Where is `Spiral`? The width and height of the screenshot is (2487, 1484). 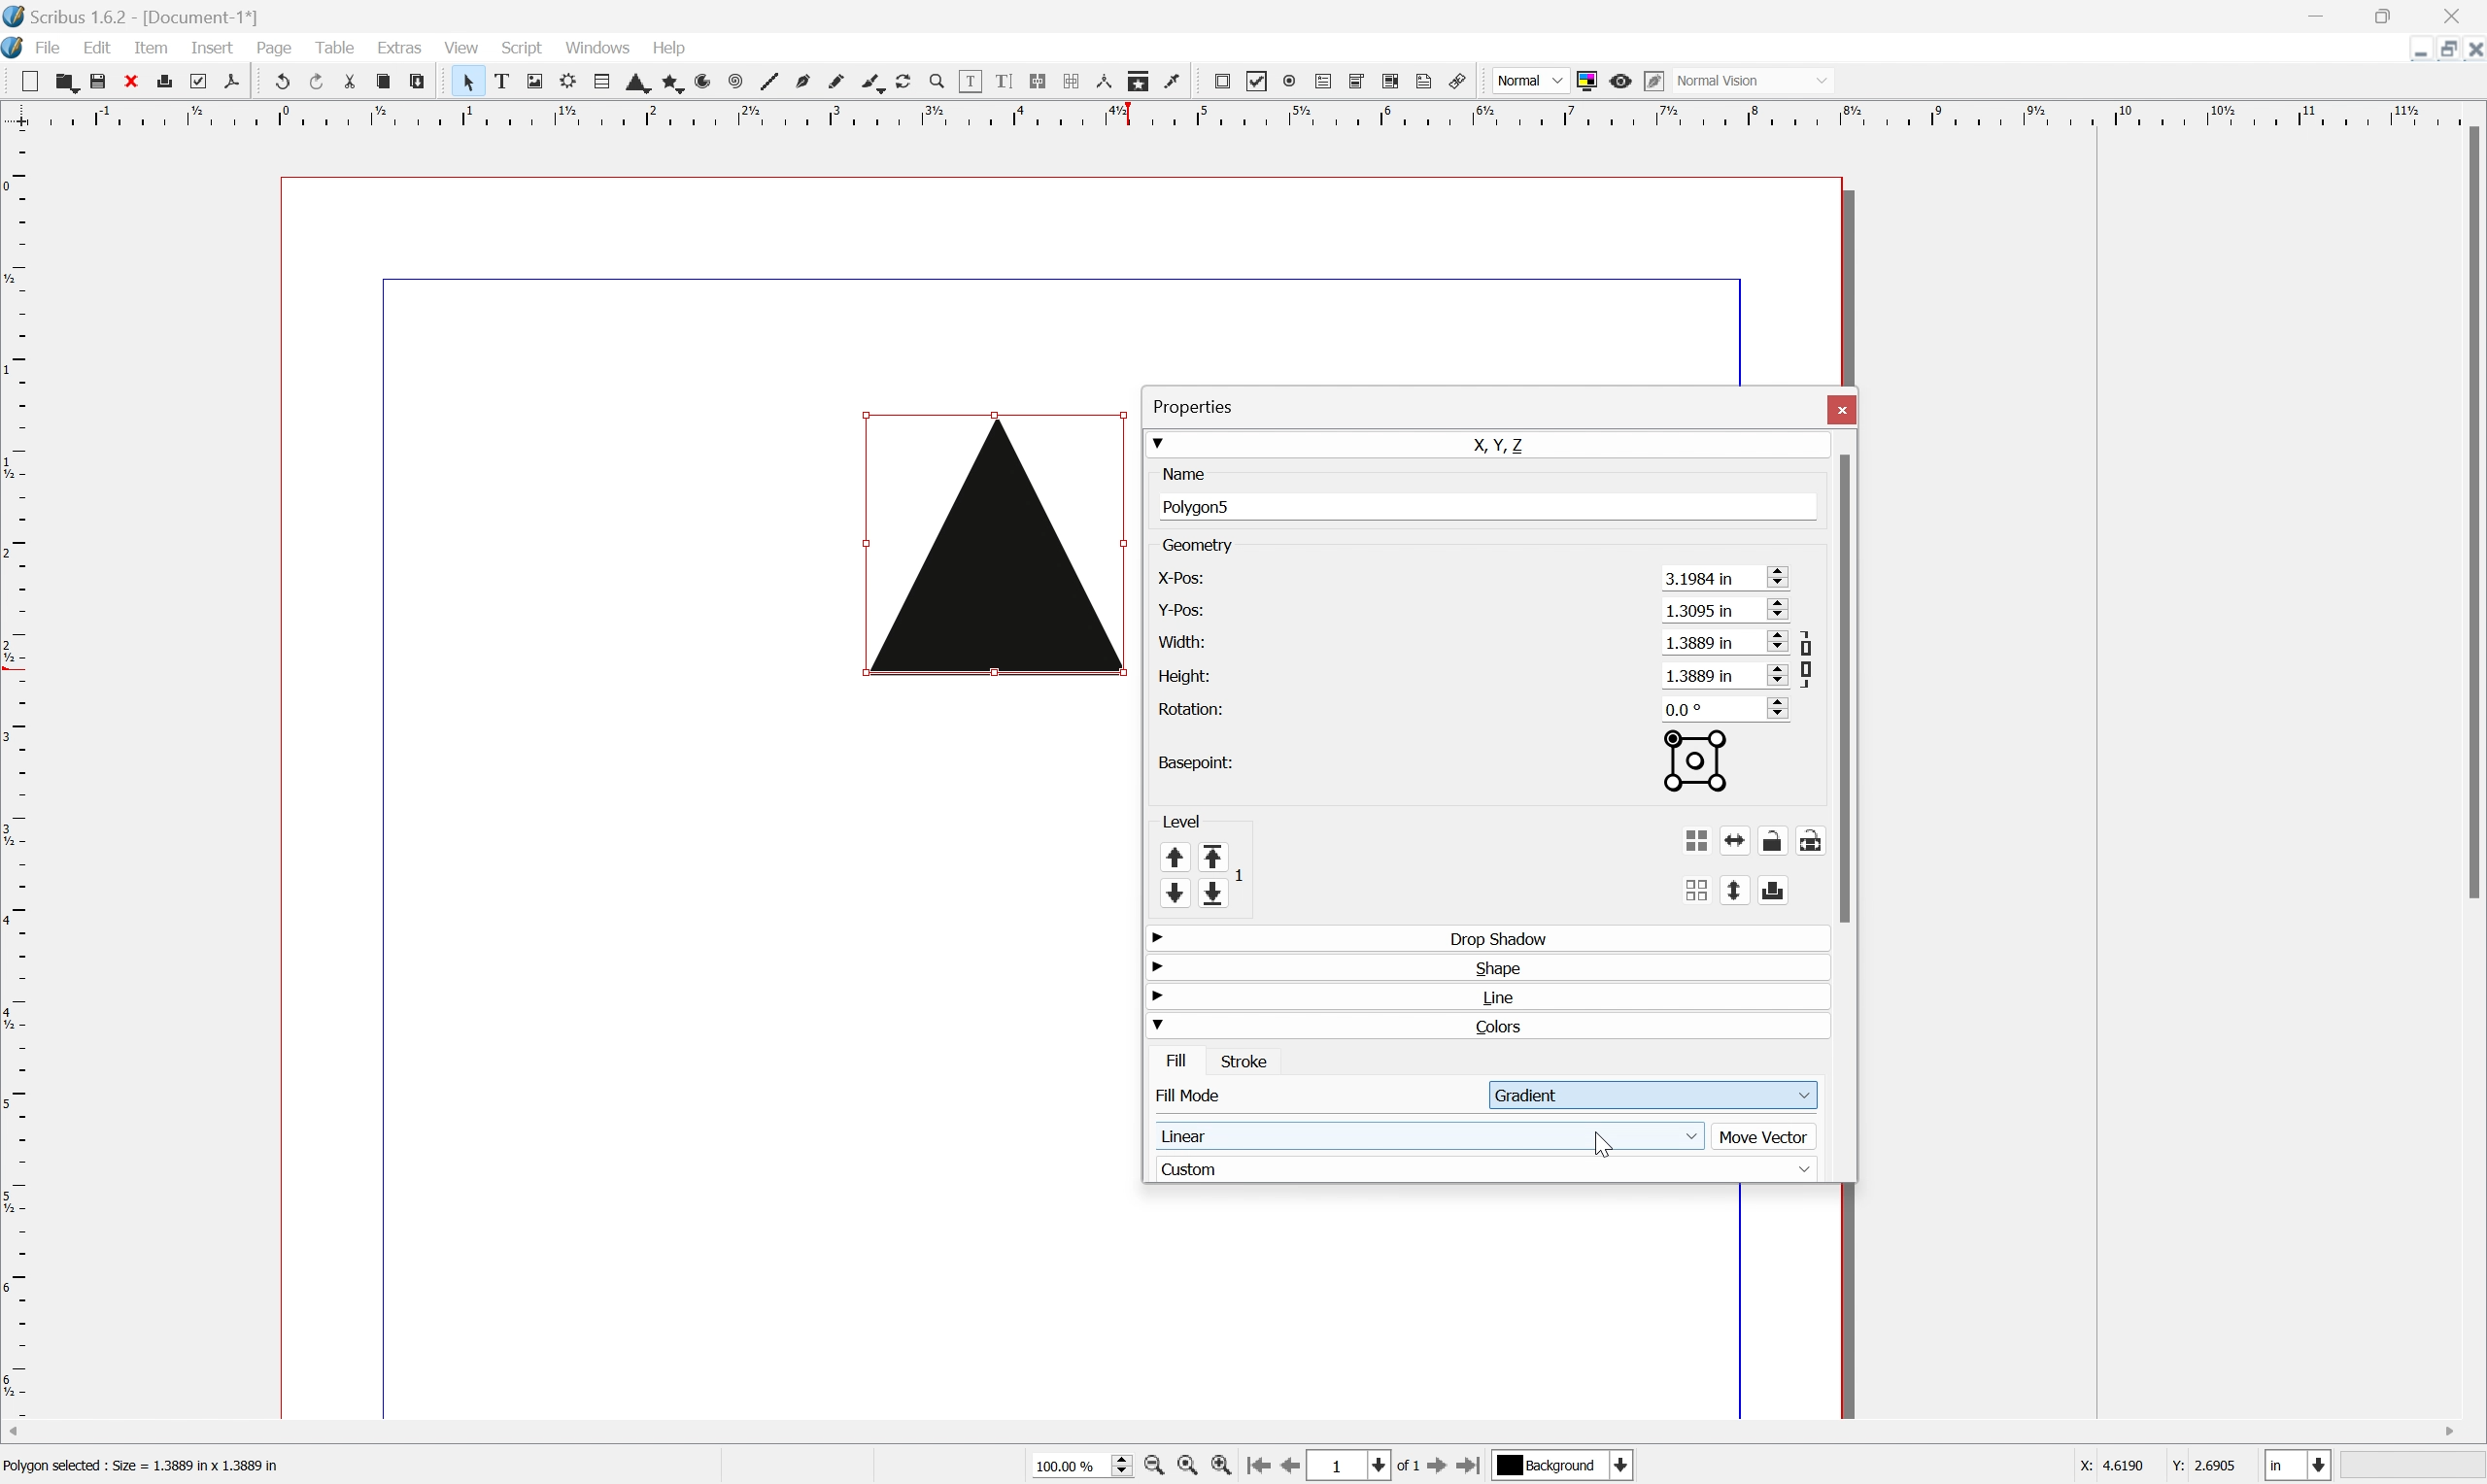
Spiral is located at coordinates (731, 82).